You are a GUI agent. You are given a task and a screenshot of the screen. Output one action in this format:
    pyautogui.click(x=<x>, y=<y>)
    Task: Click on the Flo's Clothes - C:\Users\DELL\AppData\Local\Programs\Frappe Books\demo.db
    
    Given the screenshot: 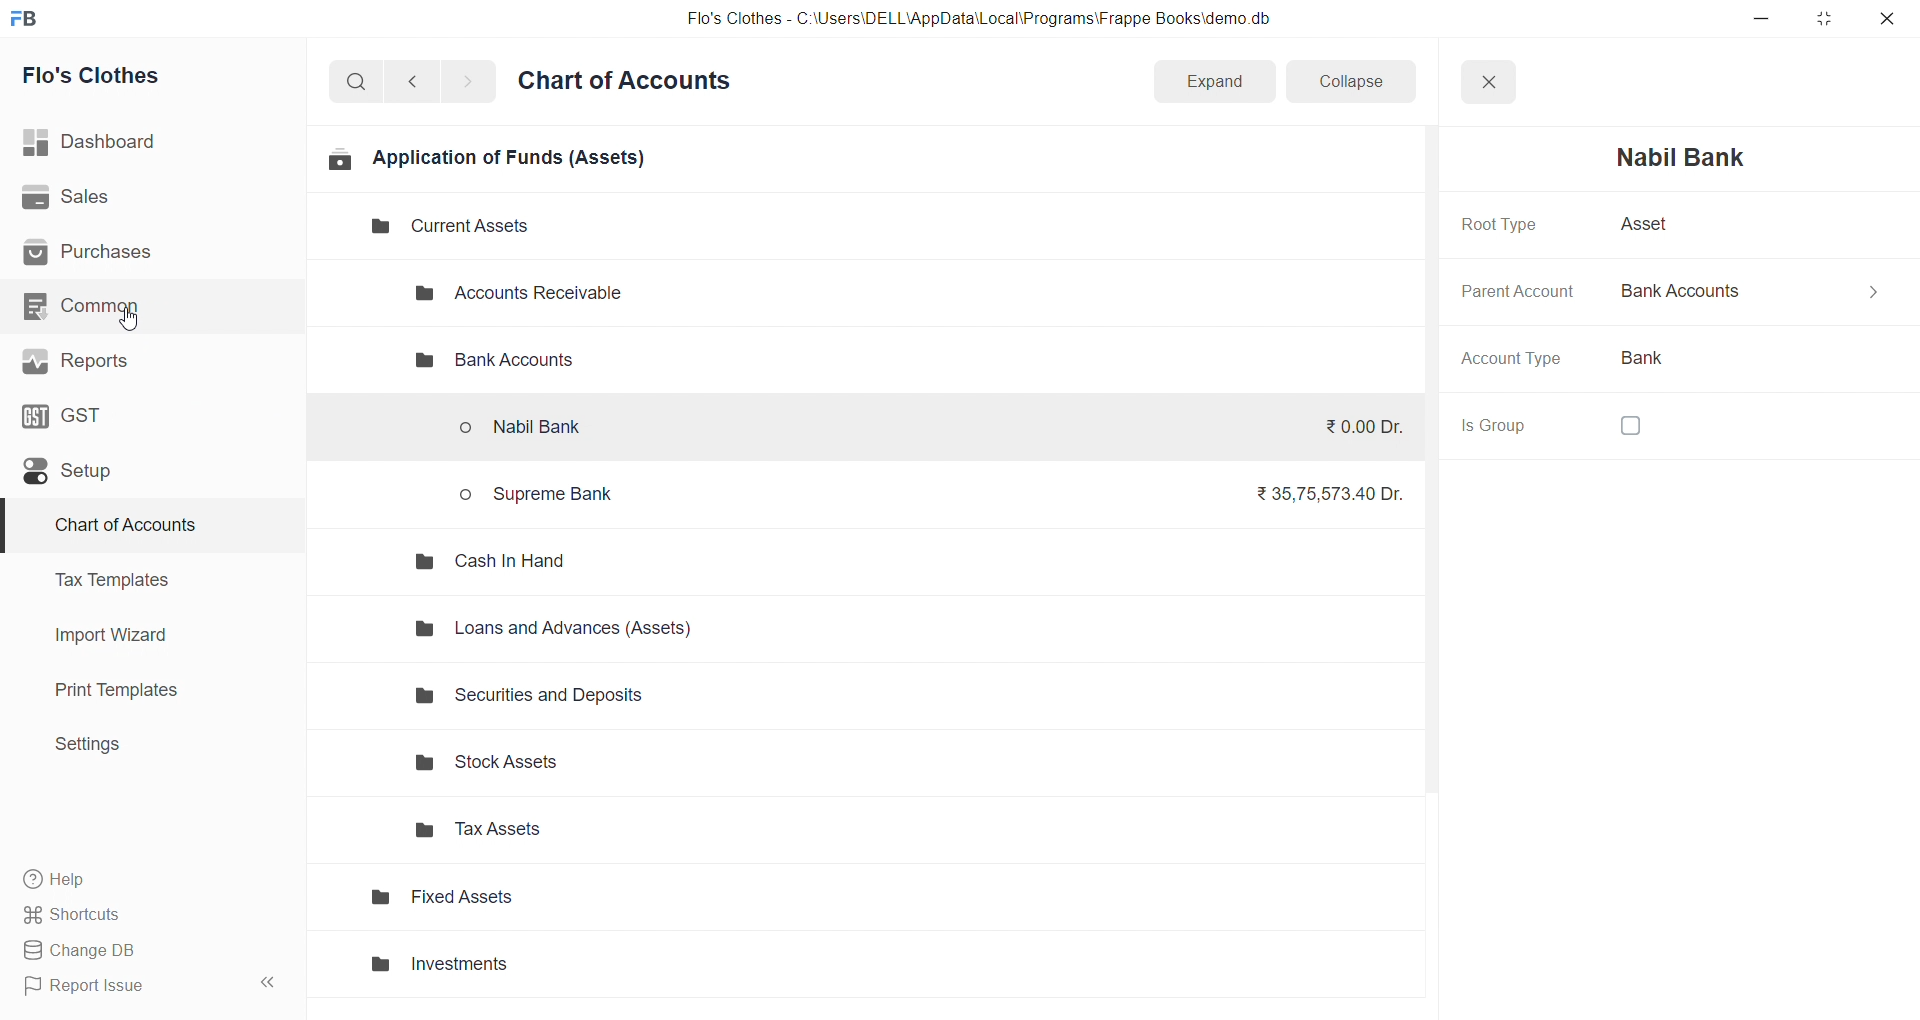 What is the action you would take?
    pyautogui.click(x=979, y=19)
    